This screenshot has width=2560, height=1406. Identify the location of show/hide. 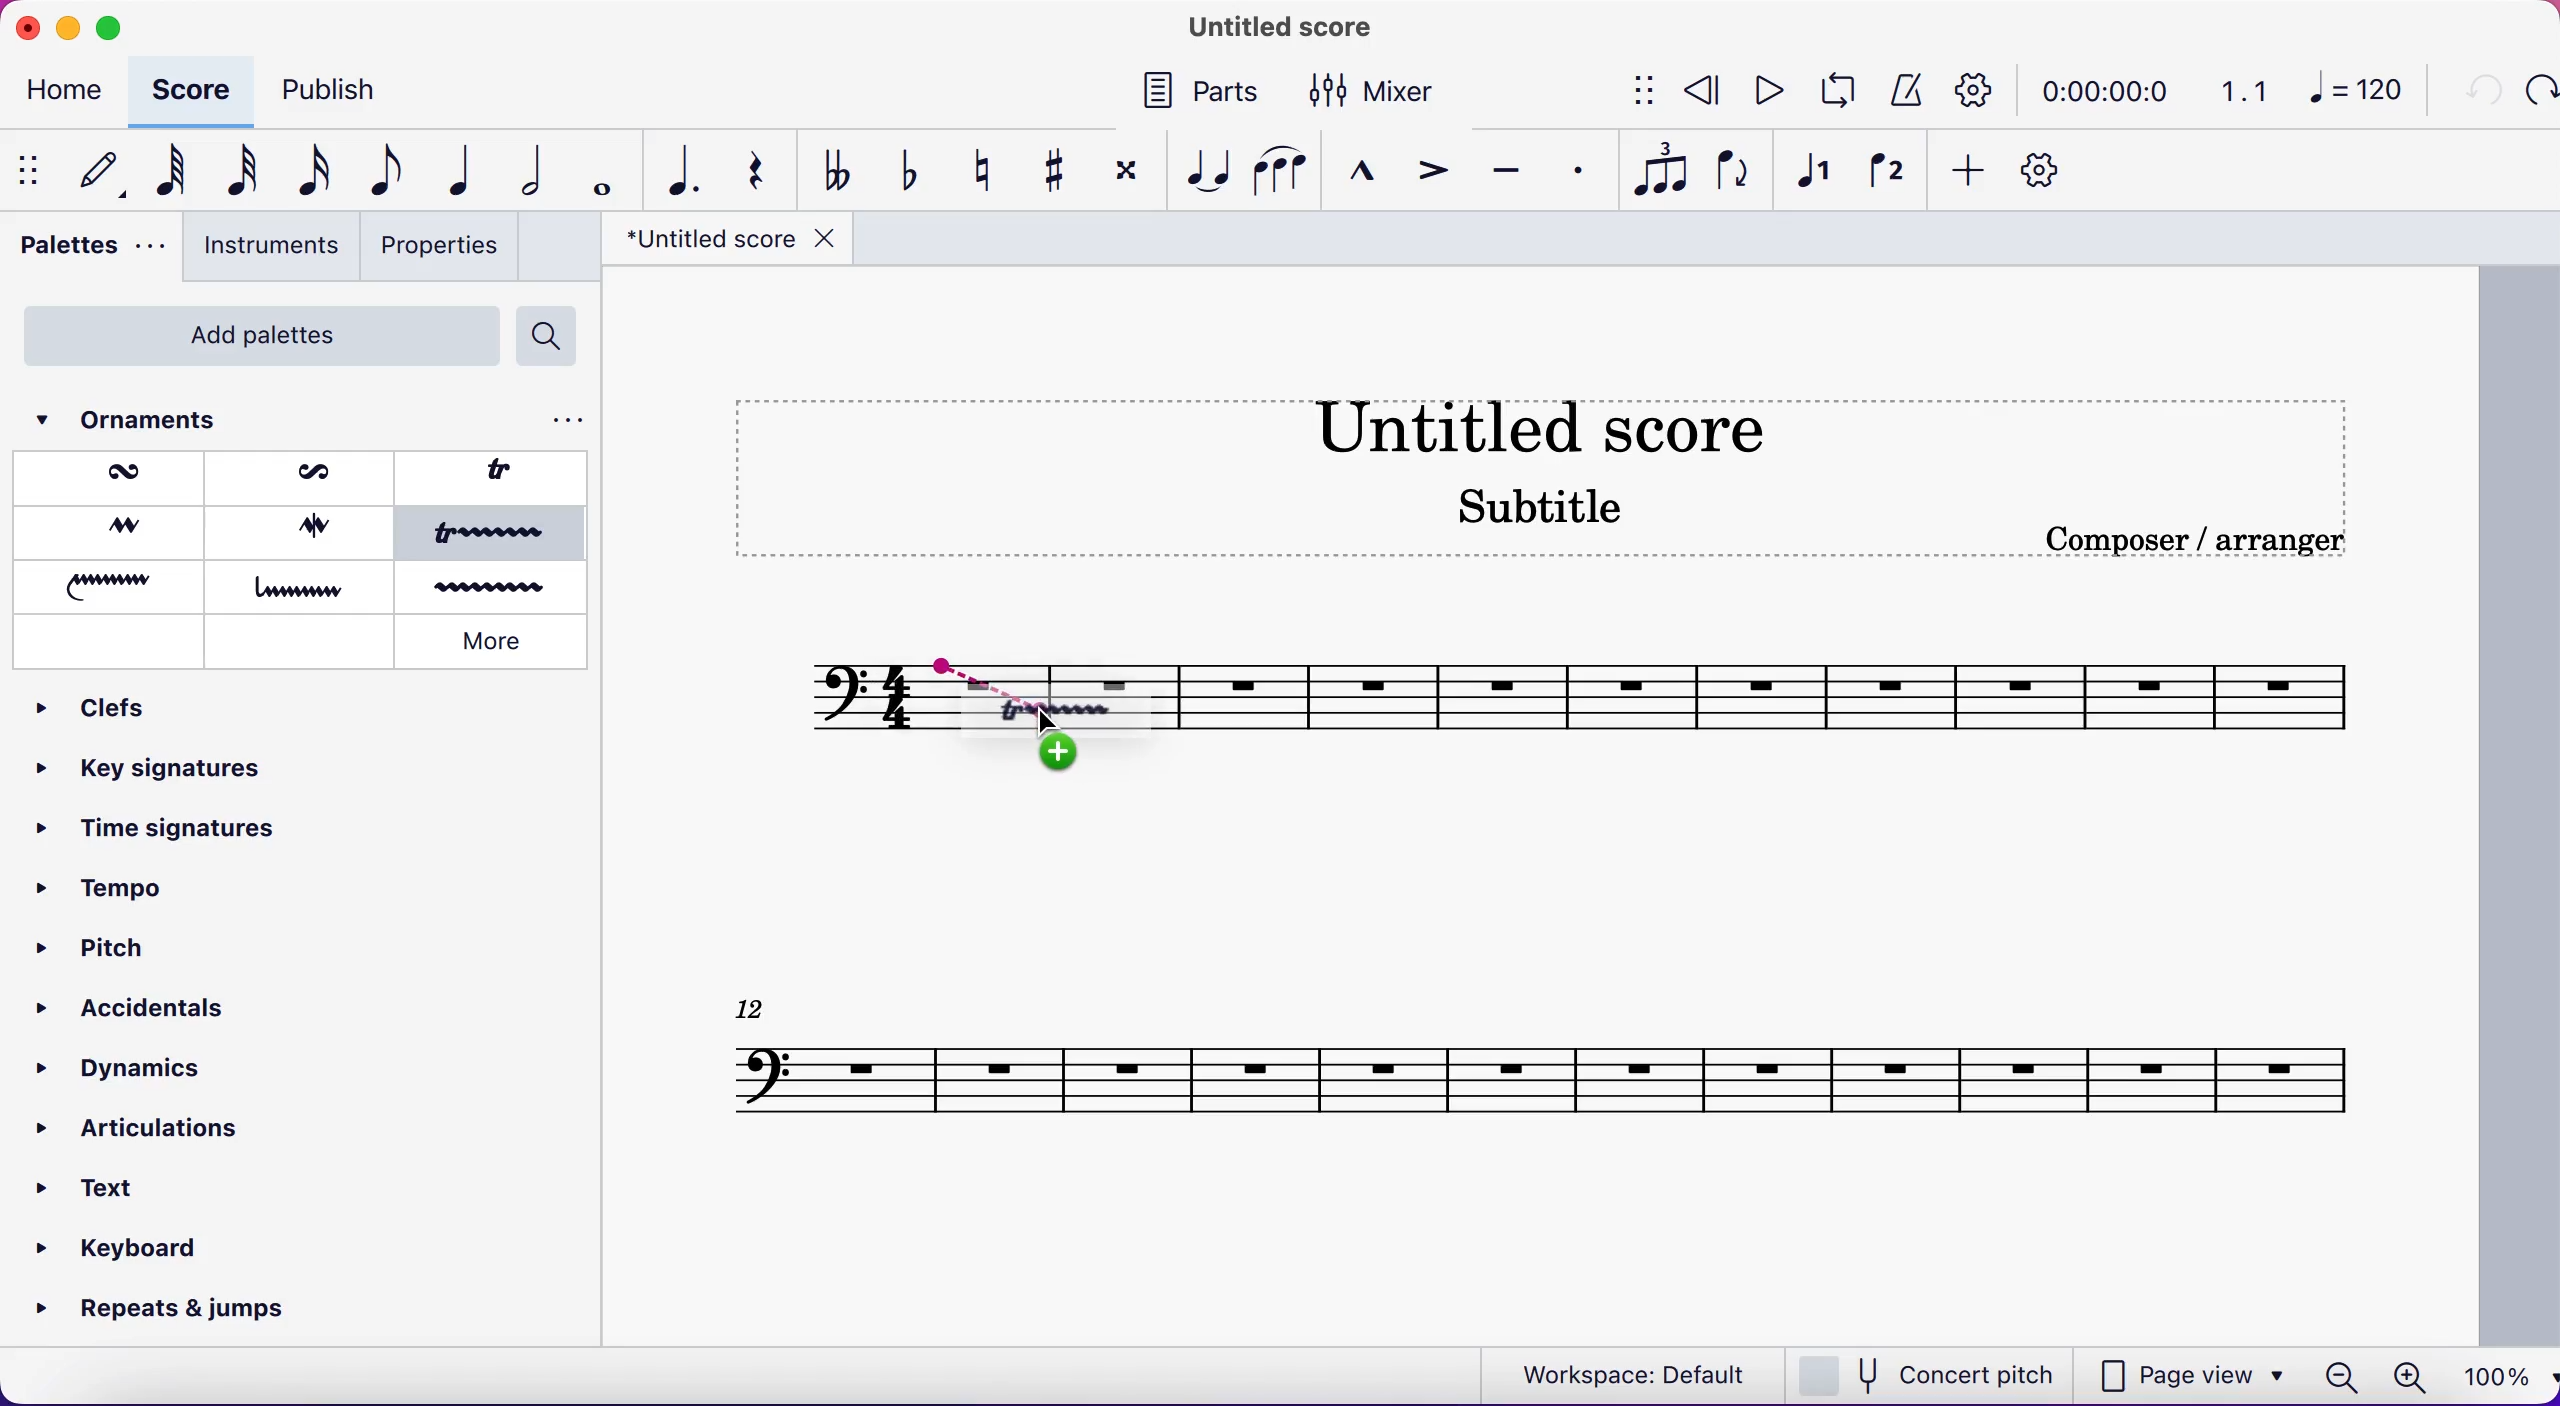
(27, 172).